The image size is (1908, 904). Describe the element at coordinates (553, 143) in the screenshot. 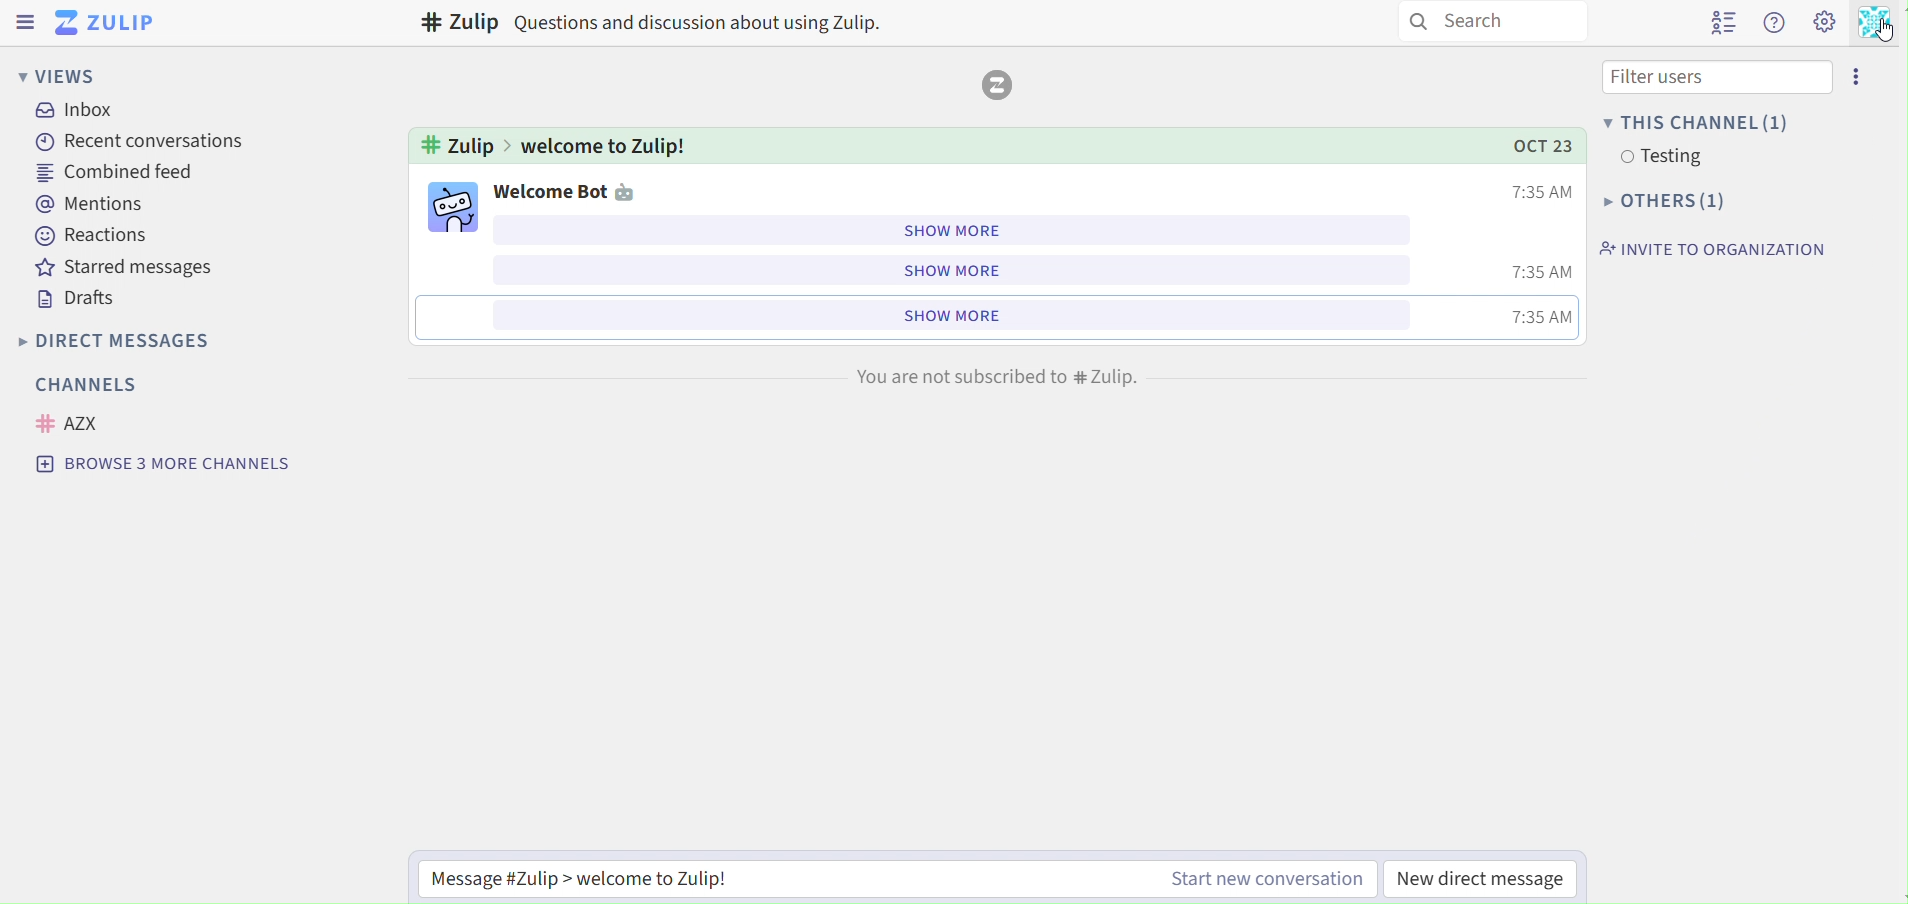

I see `Zulip welcome to Zulip !` at that location.